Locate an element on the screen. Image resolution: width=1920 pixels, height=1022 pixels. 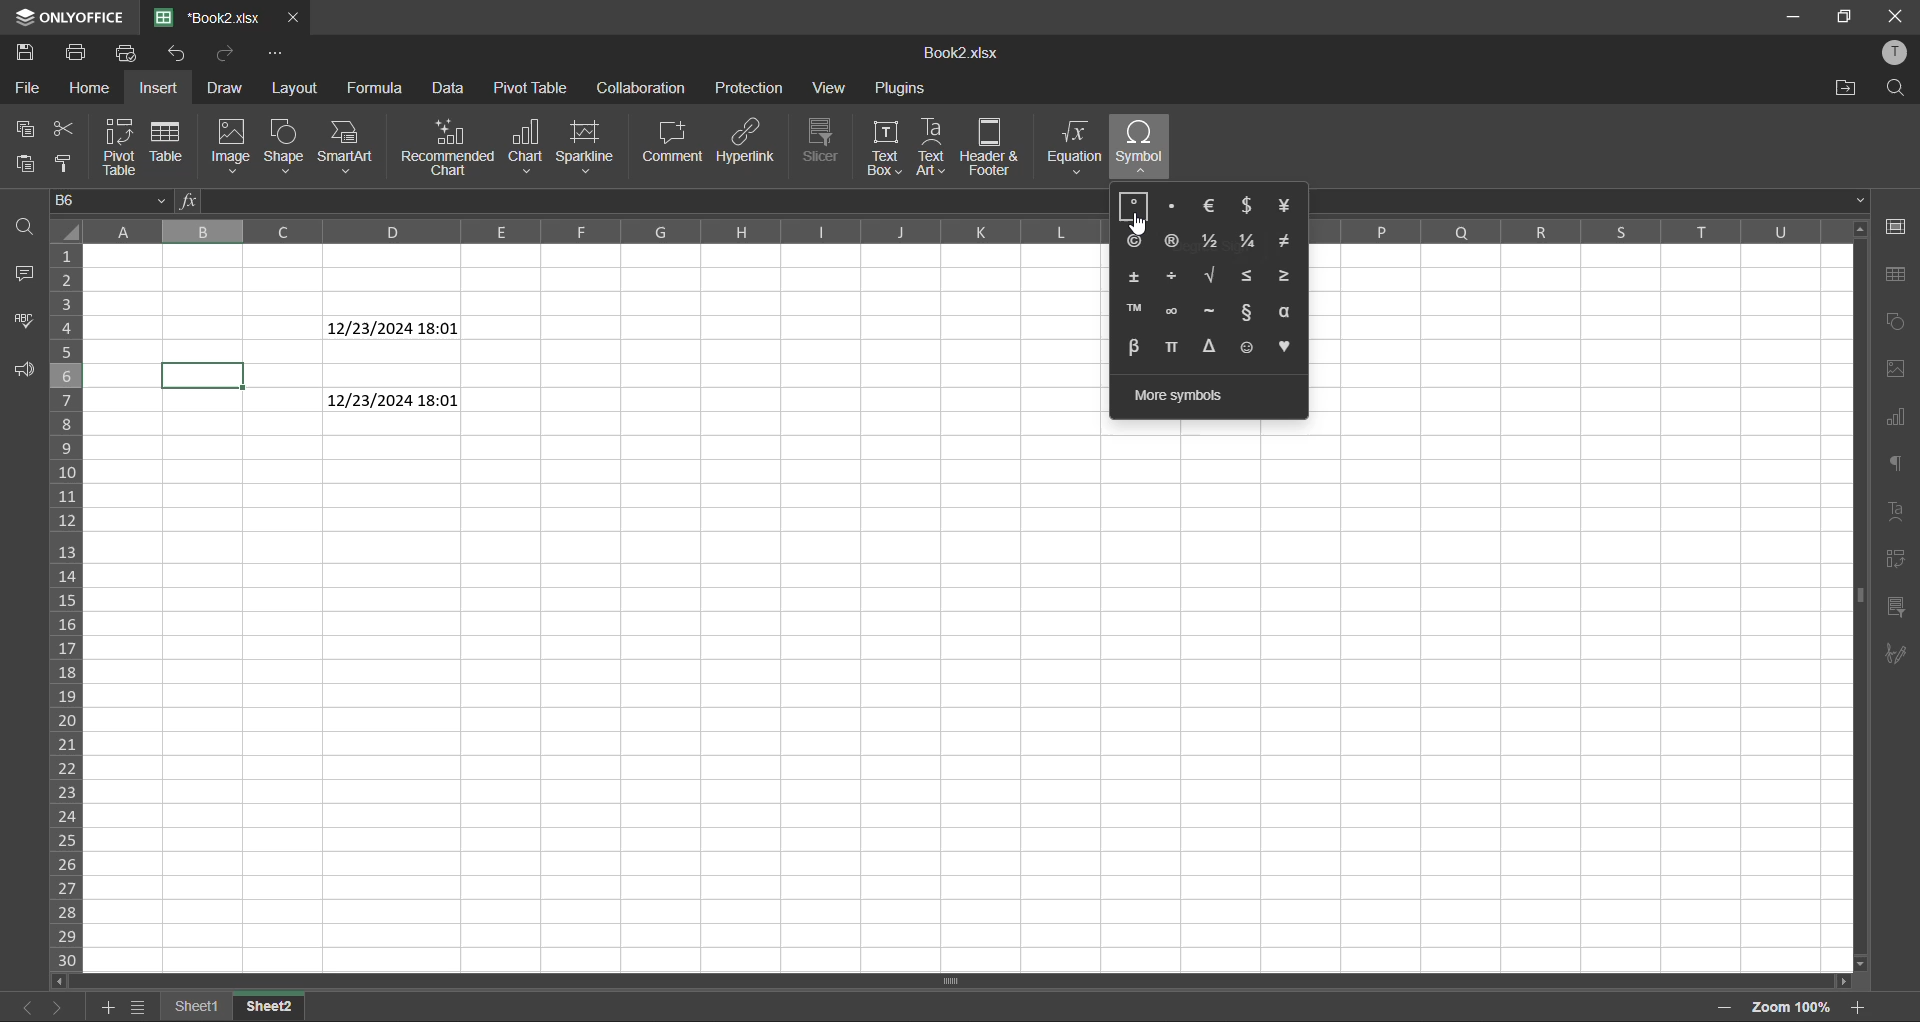
close is located at coordinates (294, 16).